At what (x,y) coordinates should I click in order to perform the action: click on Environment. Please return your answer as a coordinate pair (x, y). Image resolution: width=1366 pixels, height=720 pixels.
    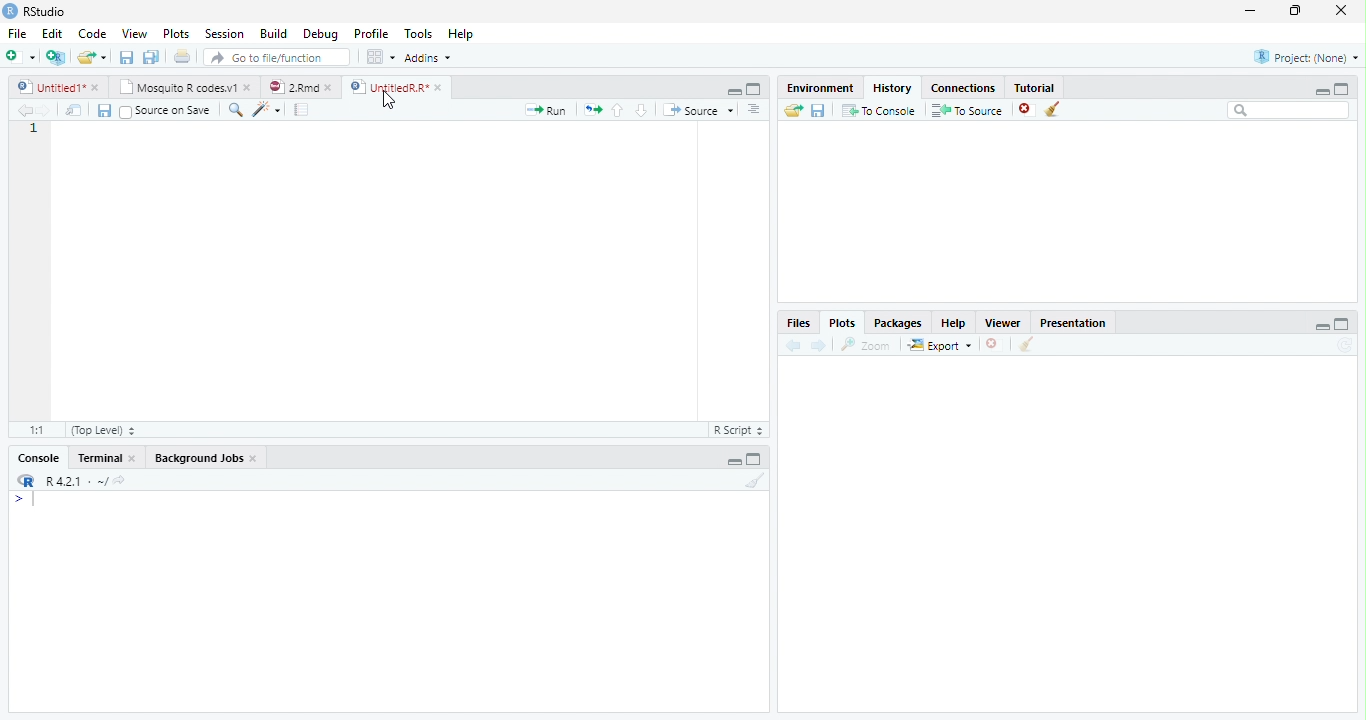
    Looking at the image, I should click on (820, 87).